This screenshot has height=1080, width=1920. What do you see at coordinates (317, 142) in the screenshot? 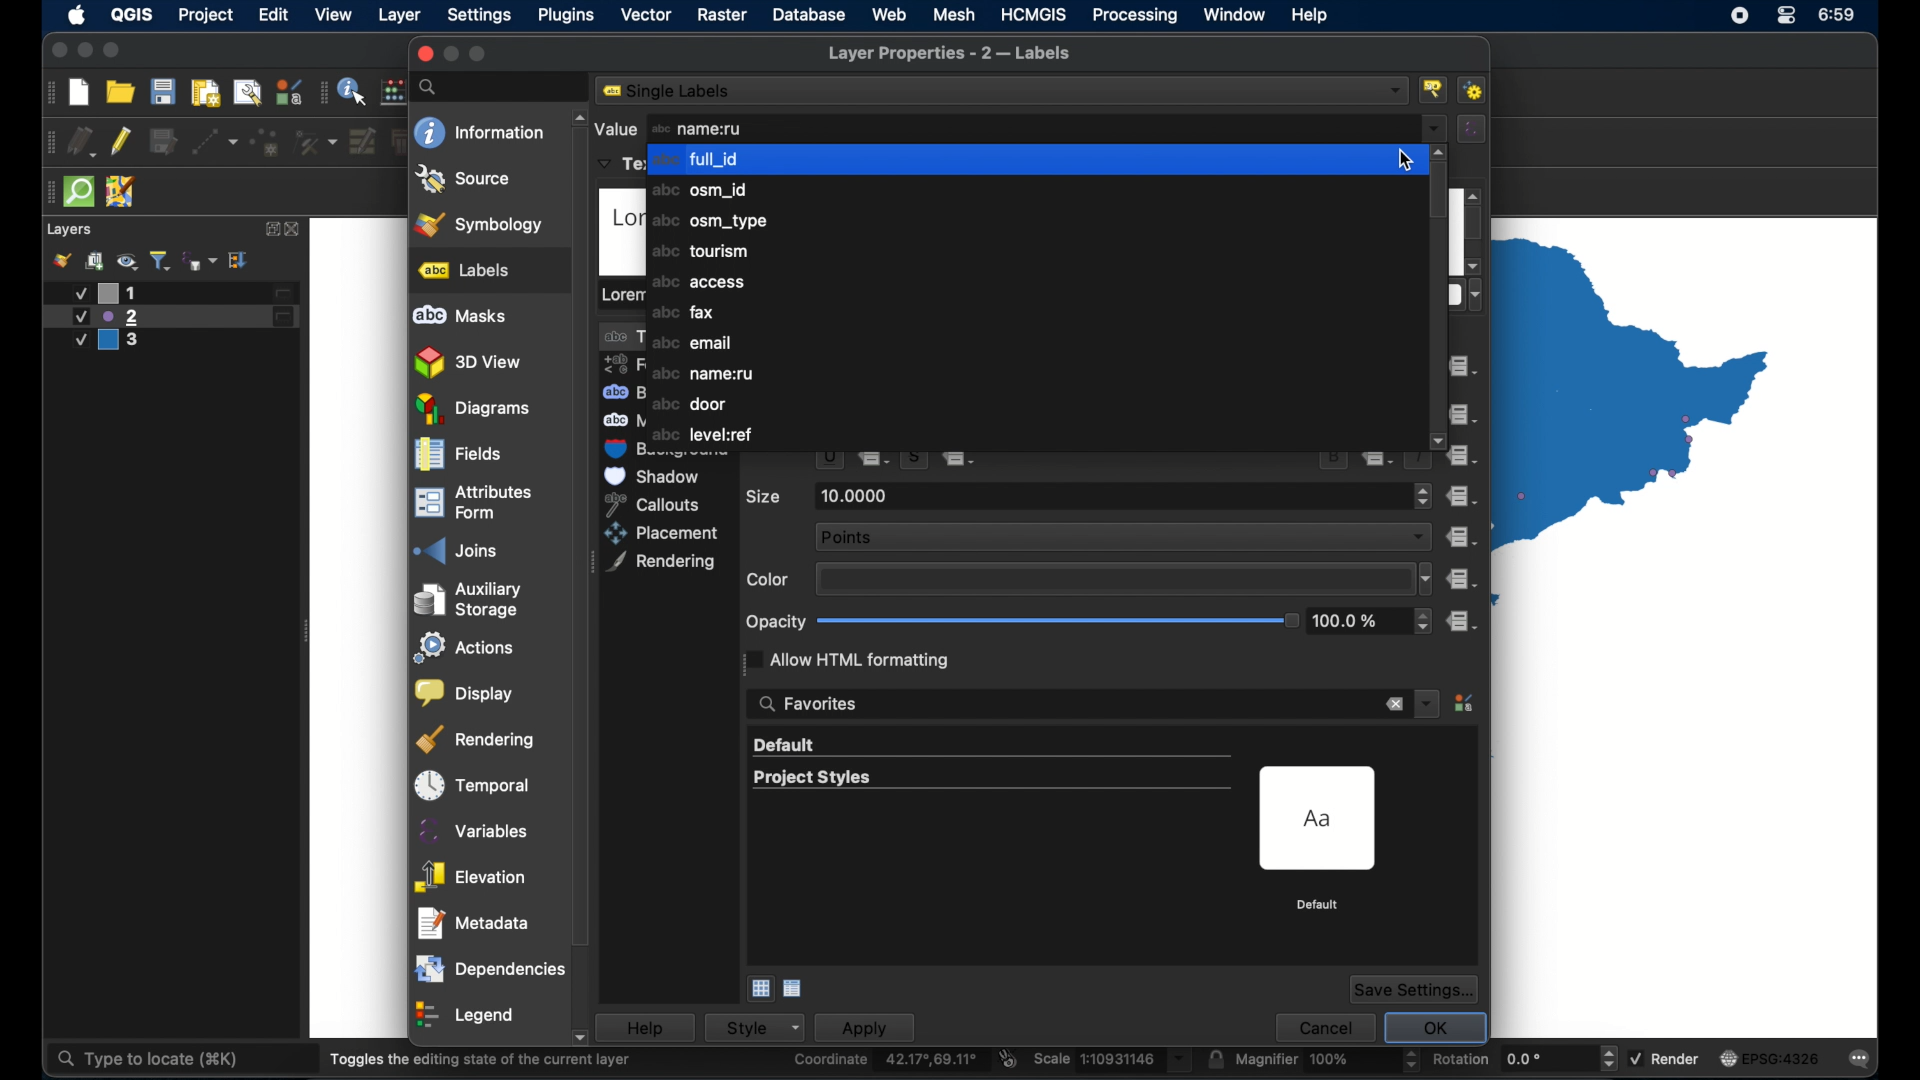
I see `vertex tool` at bounding box center [317, 142].